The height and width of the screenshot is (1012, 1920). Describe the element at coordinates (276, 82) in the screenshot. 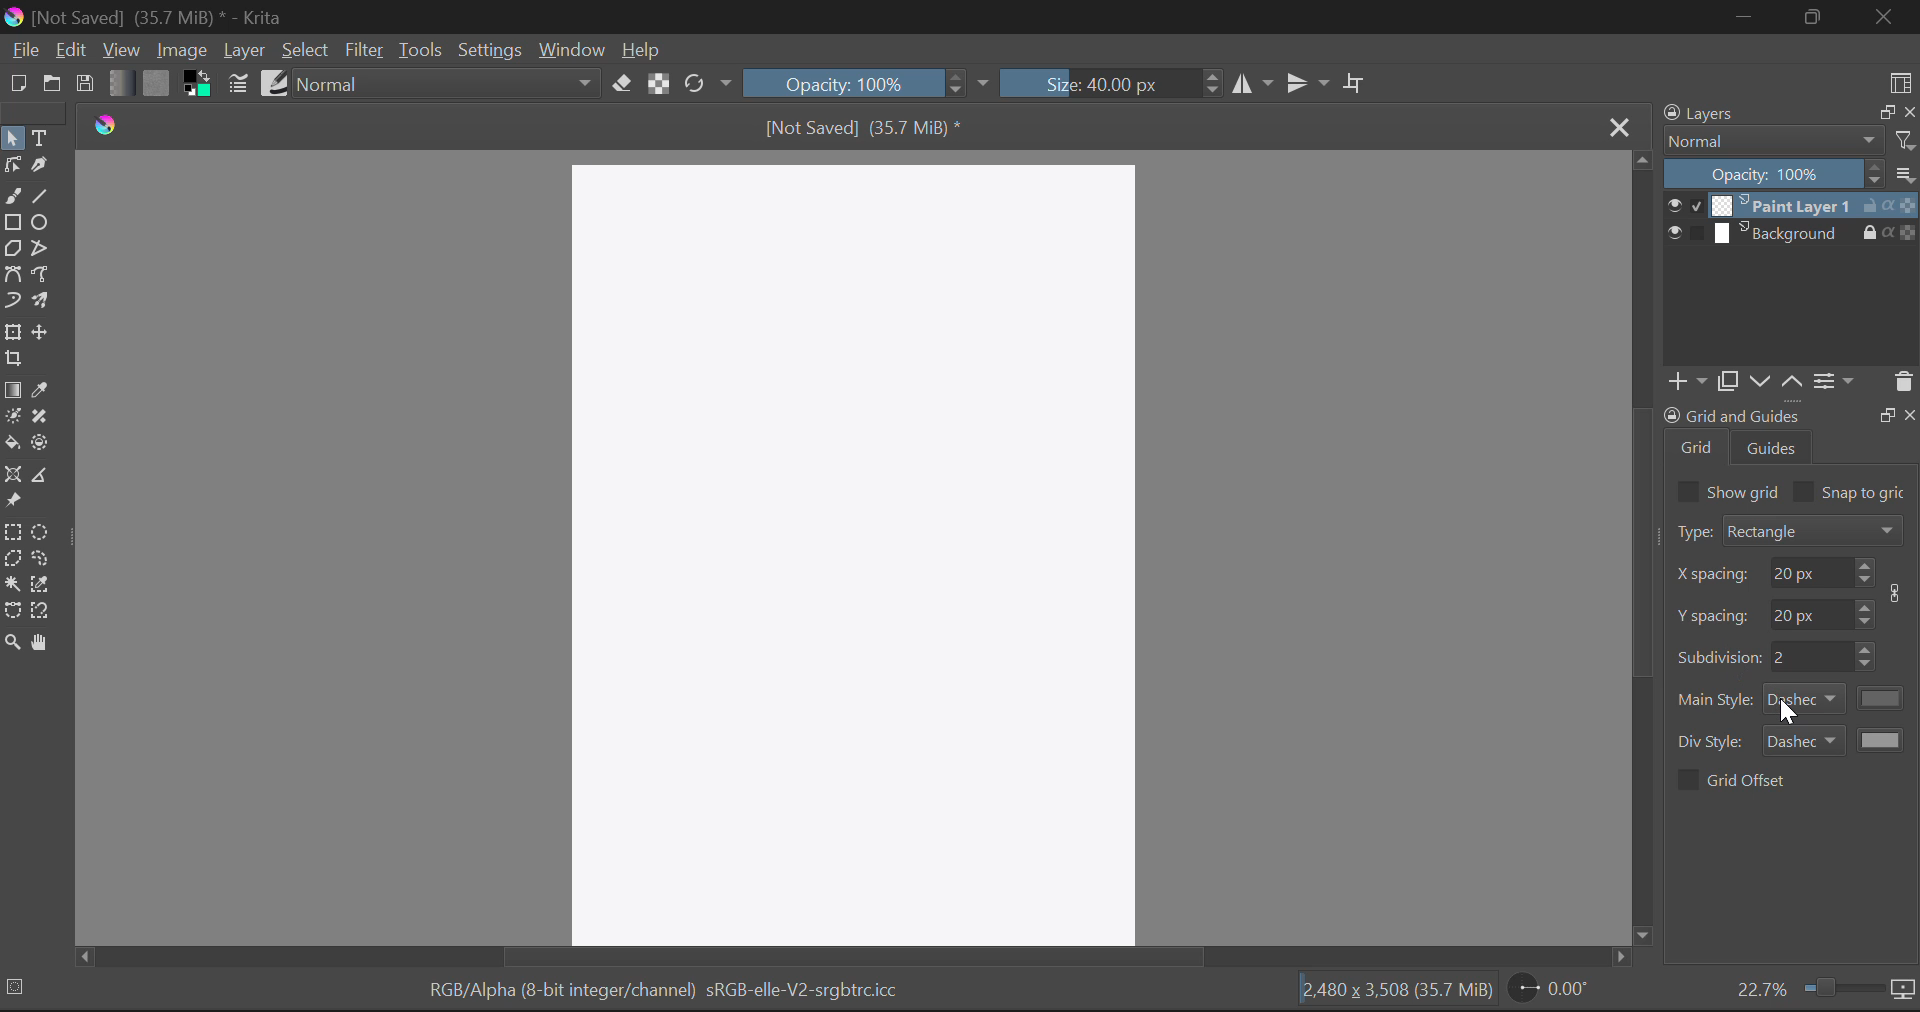

I see `Brush Presets` at that location.